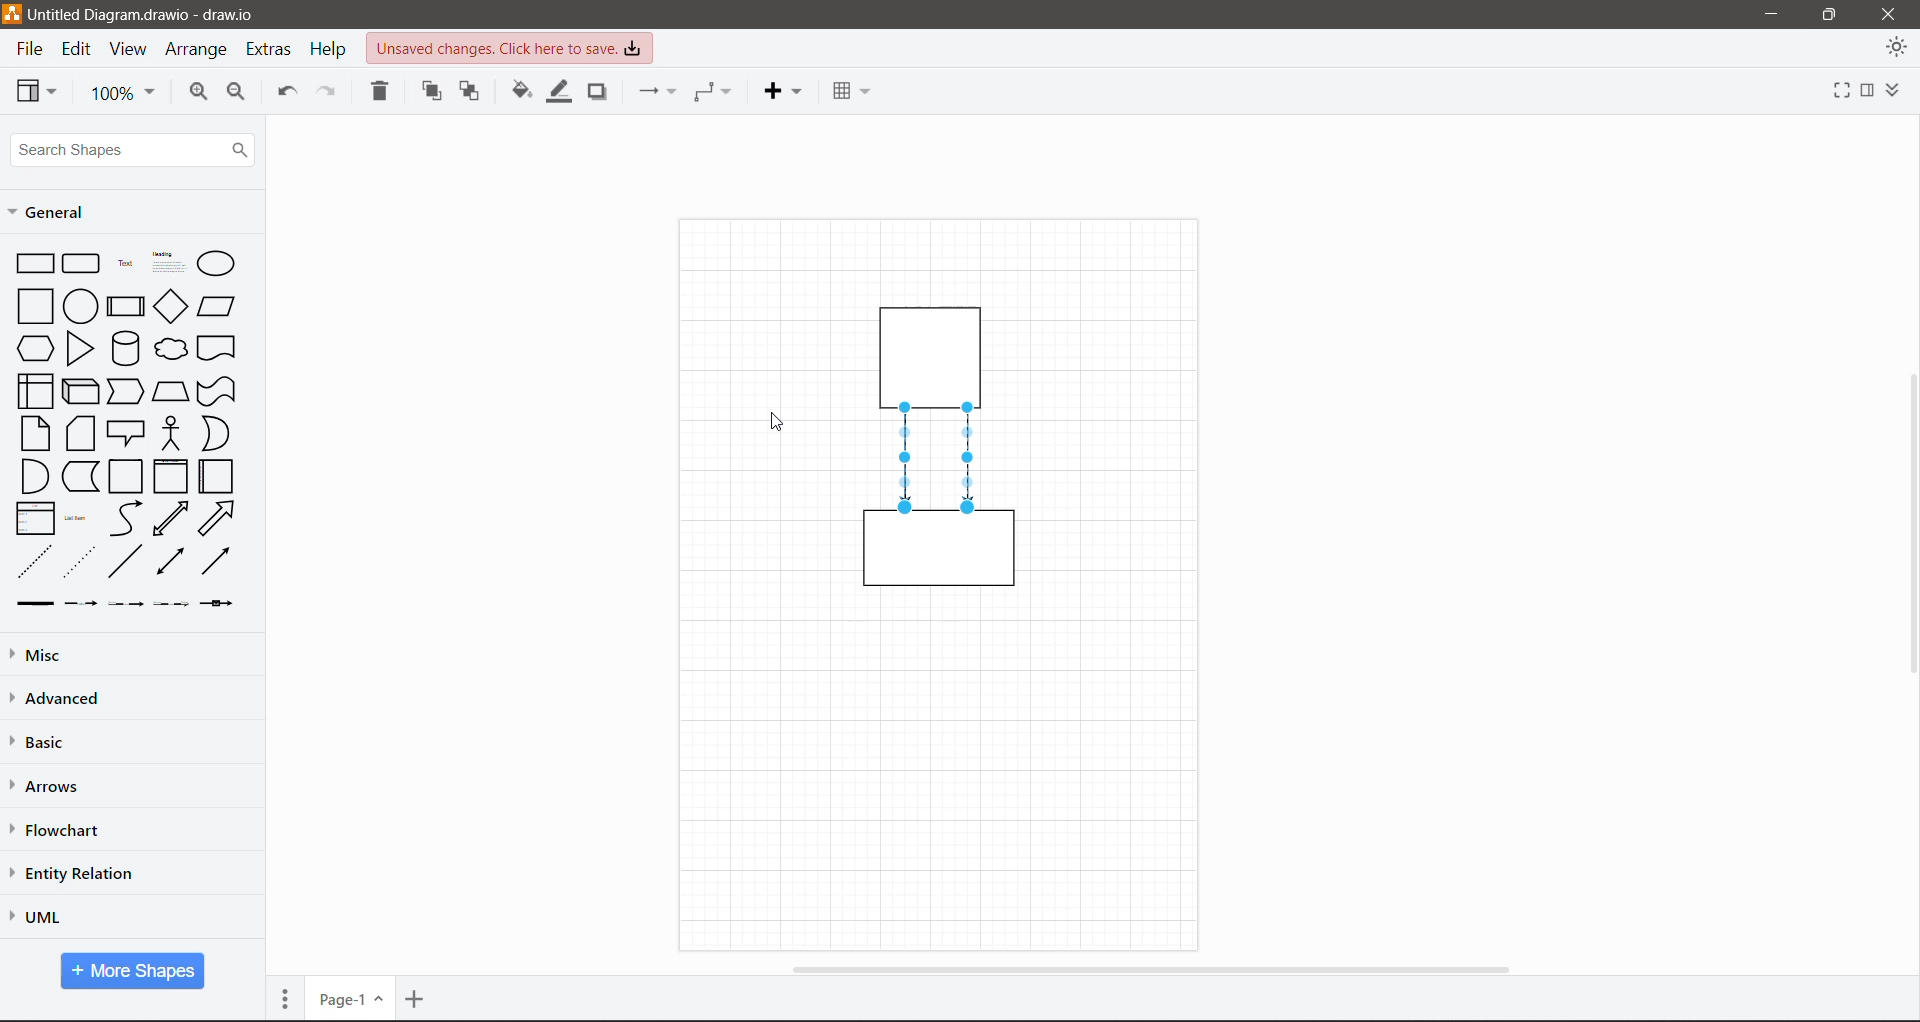 This screenshot has width=1920, height=1022. I want to click on Zoom In, so click(195, 94).